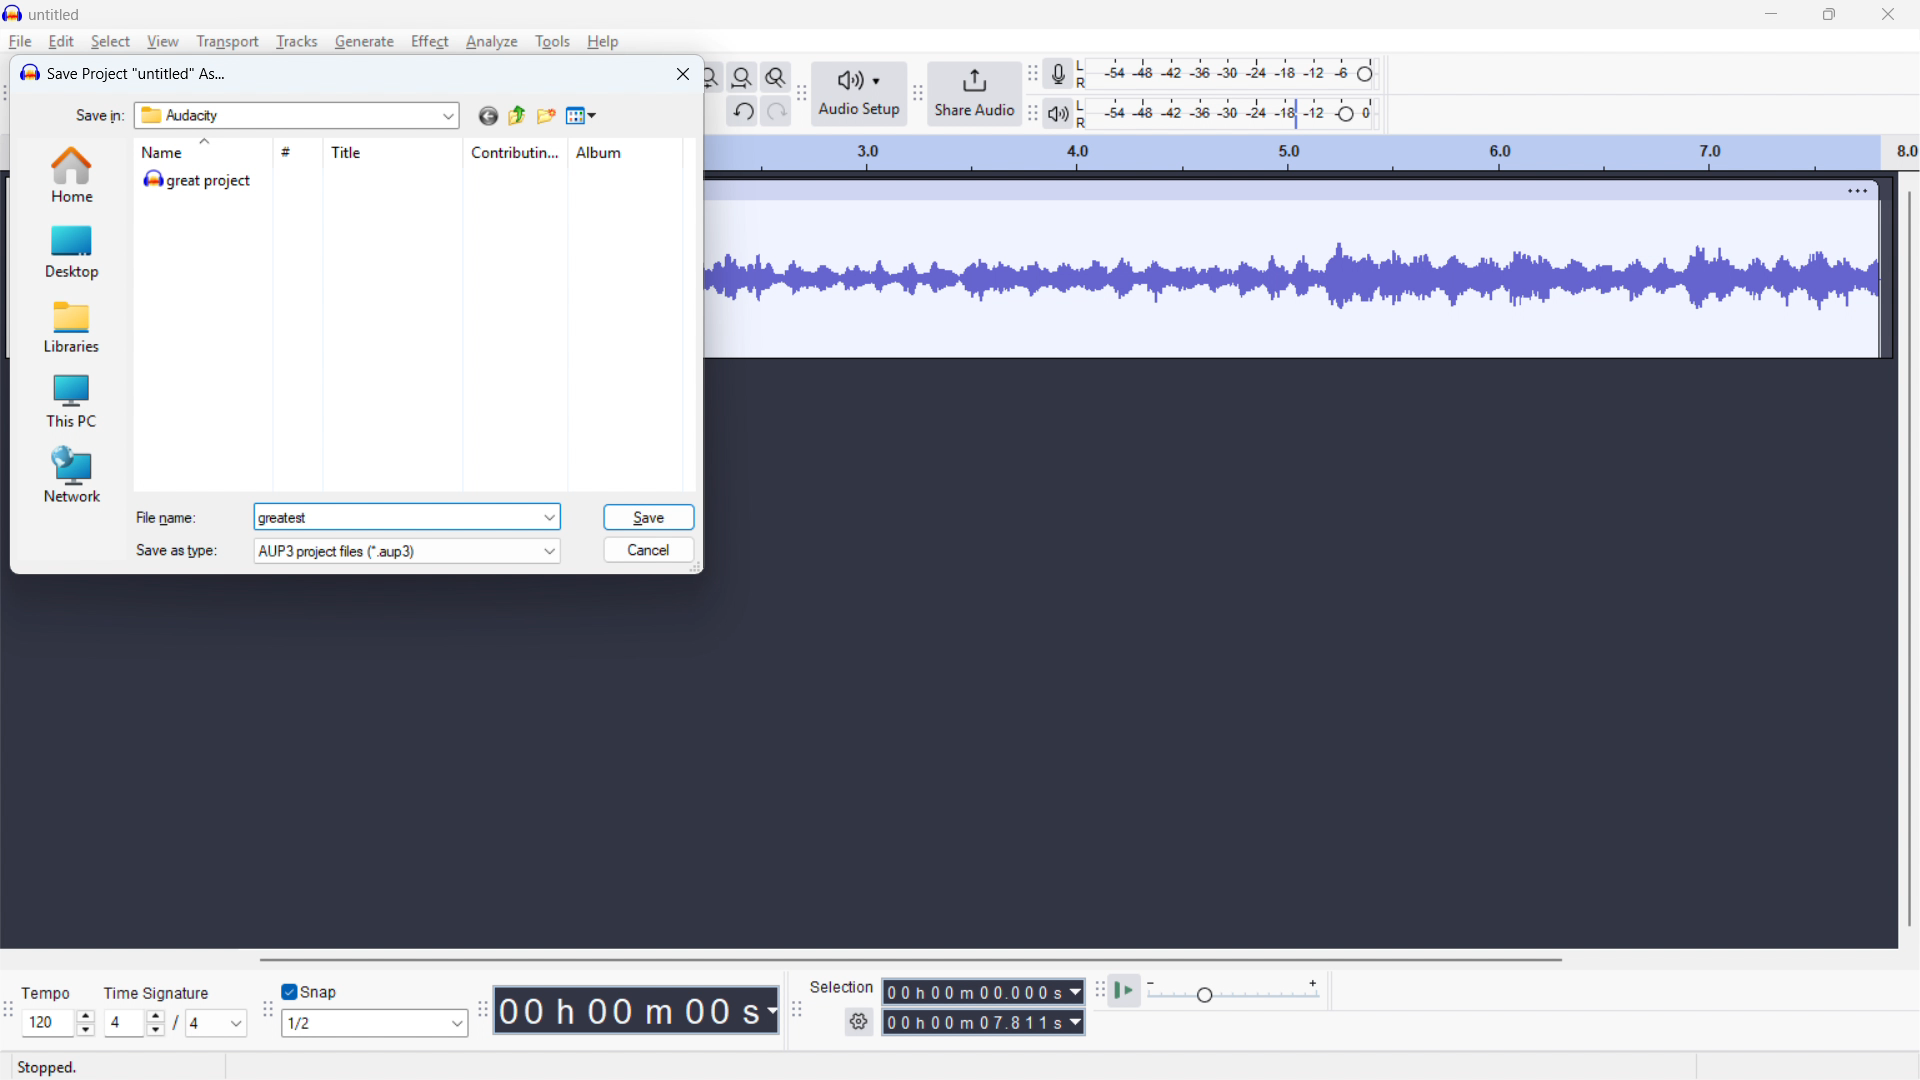 The width and height of the screenshot is (1920, 1080). What do you see at coordinates (683, 73) in the screenshot?
I see `close` at bounding box center [683, 73].